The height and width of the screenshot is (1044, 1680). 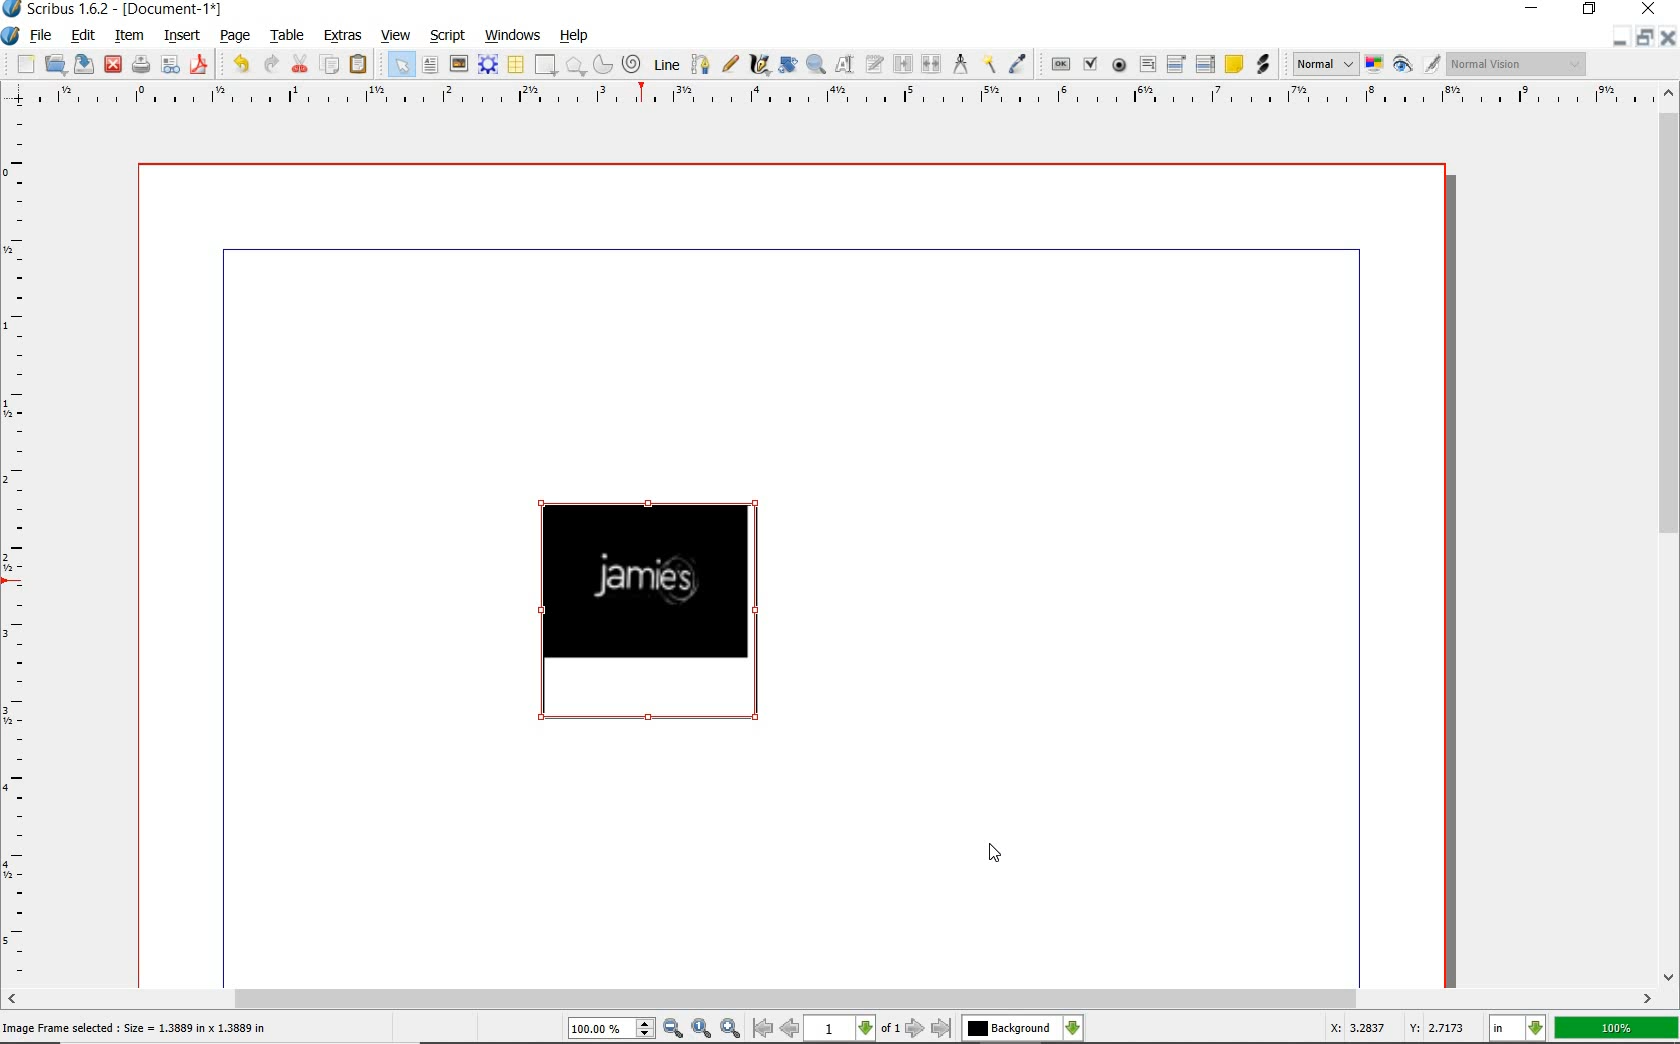 What do you see at coordinates (130, 34) in the screenshot?
I see `item` at bounding box center [130, 34].